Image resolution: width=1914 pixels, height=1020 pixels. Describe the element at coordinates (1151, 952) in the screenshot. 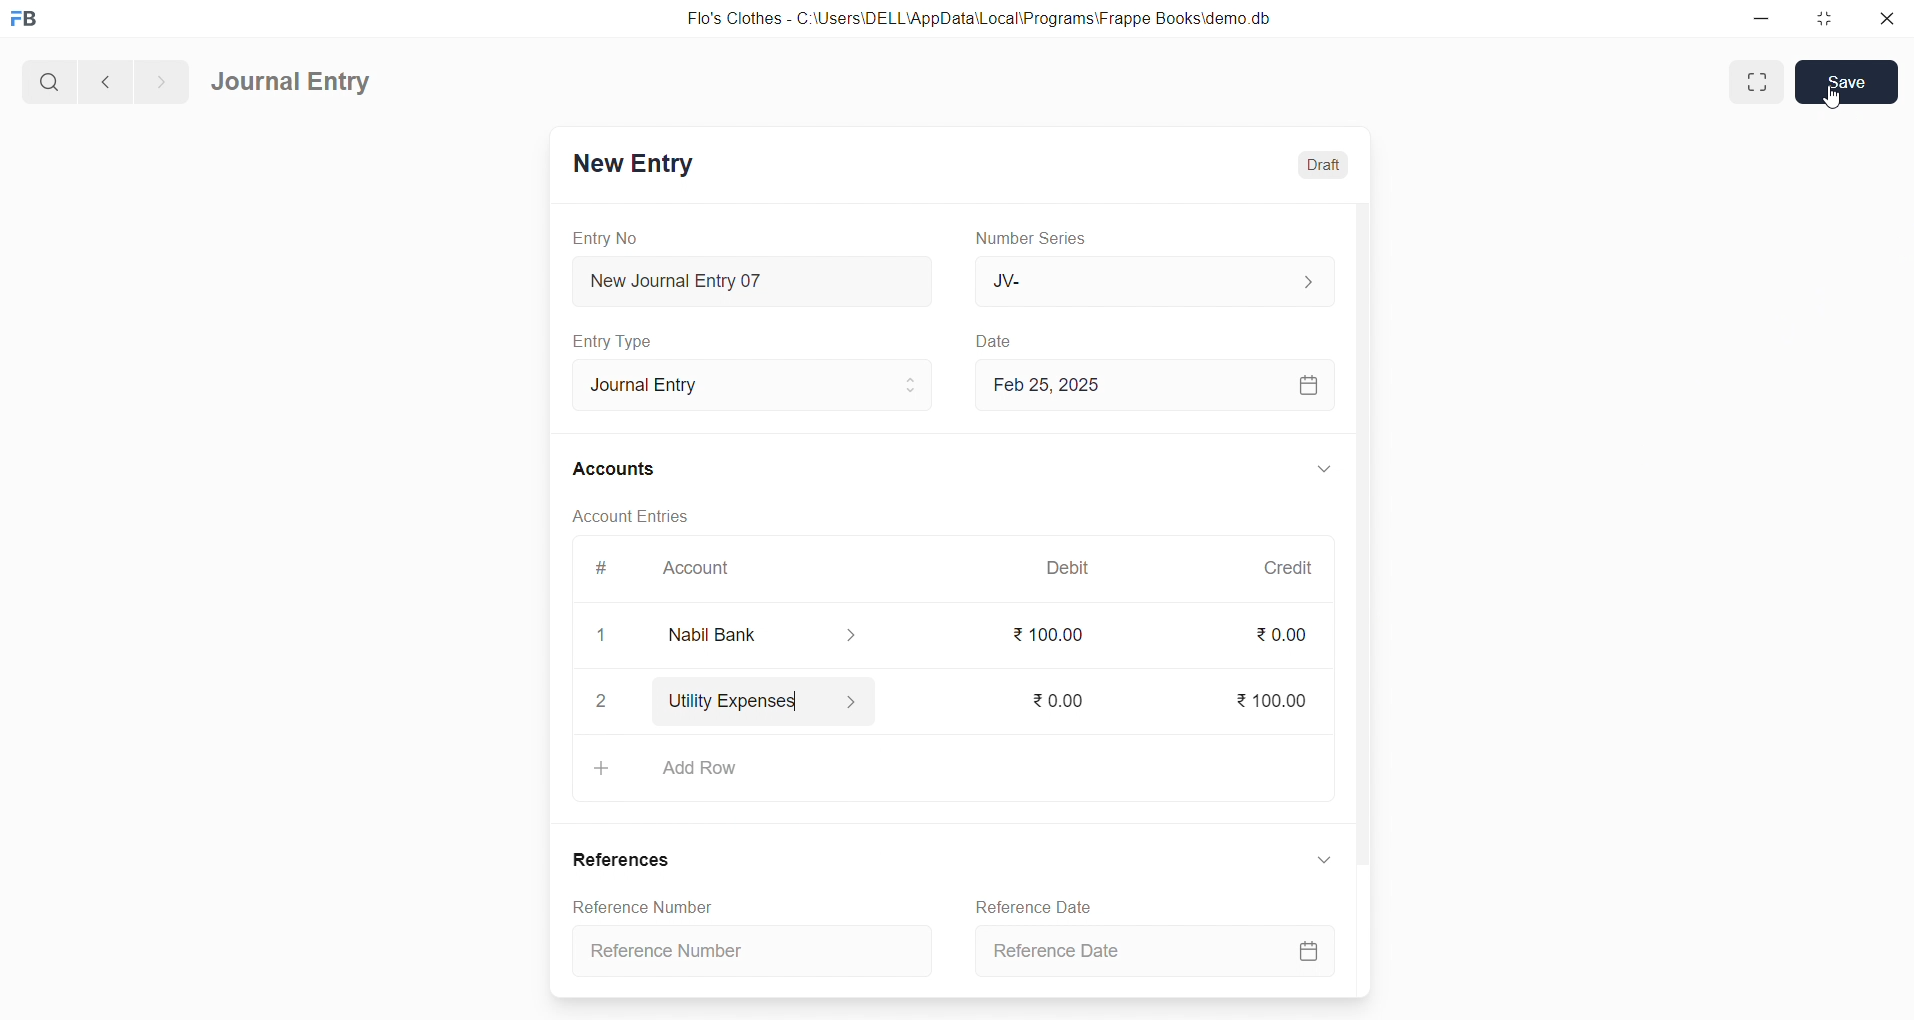

I see `Reference Date` at that location.